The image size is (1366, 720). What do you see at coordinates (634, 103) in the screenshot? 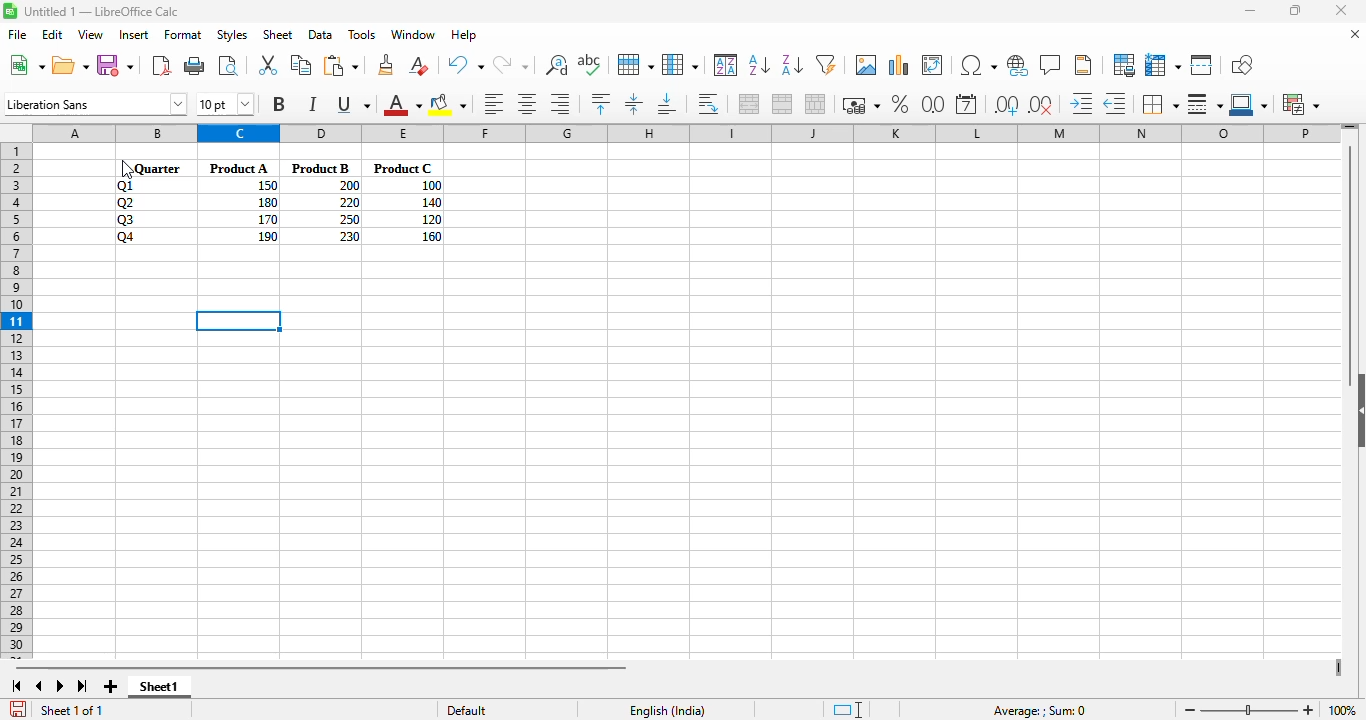
I see `center vertically` at bounding box center [634, 103].